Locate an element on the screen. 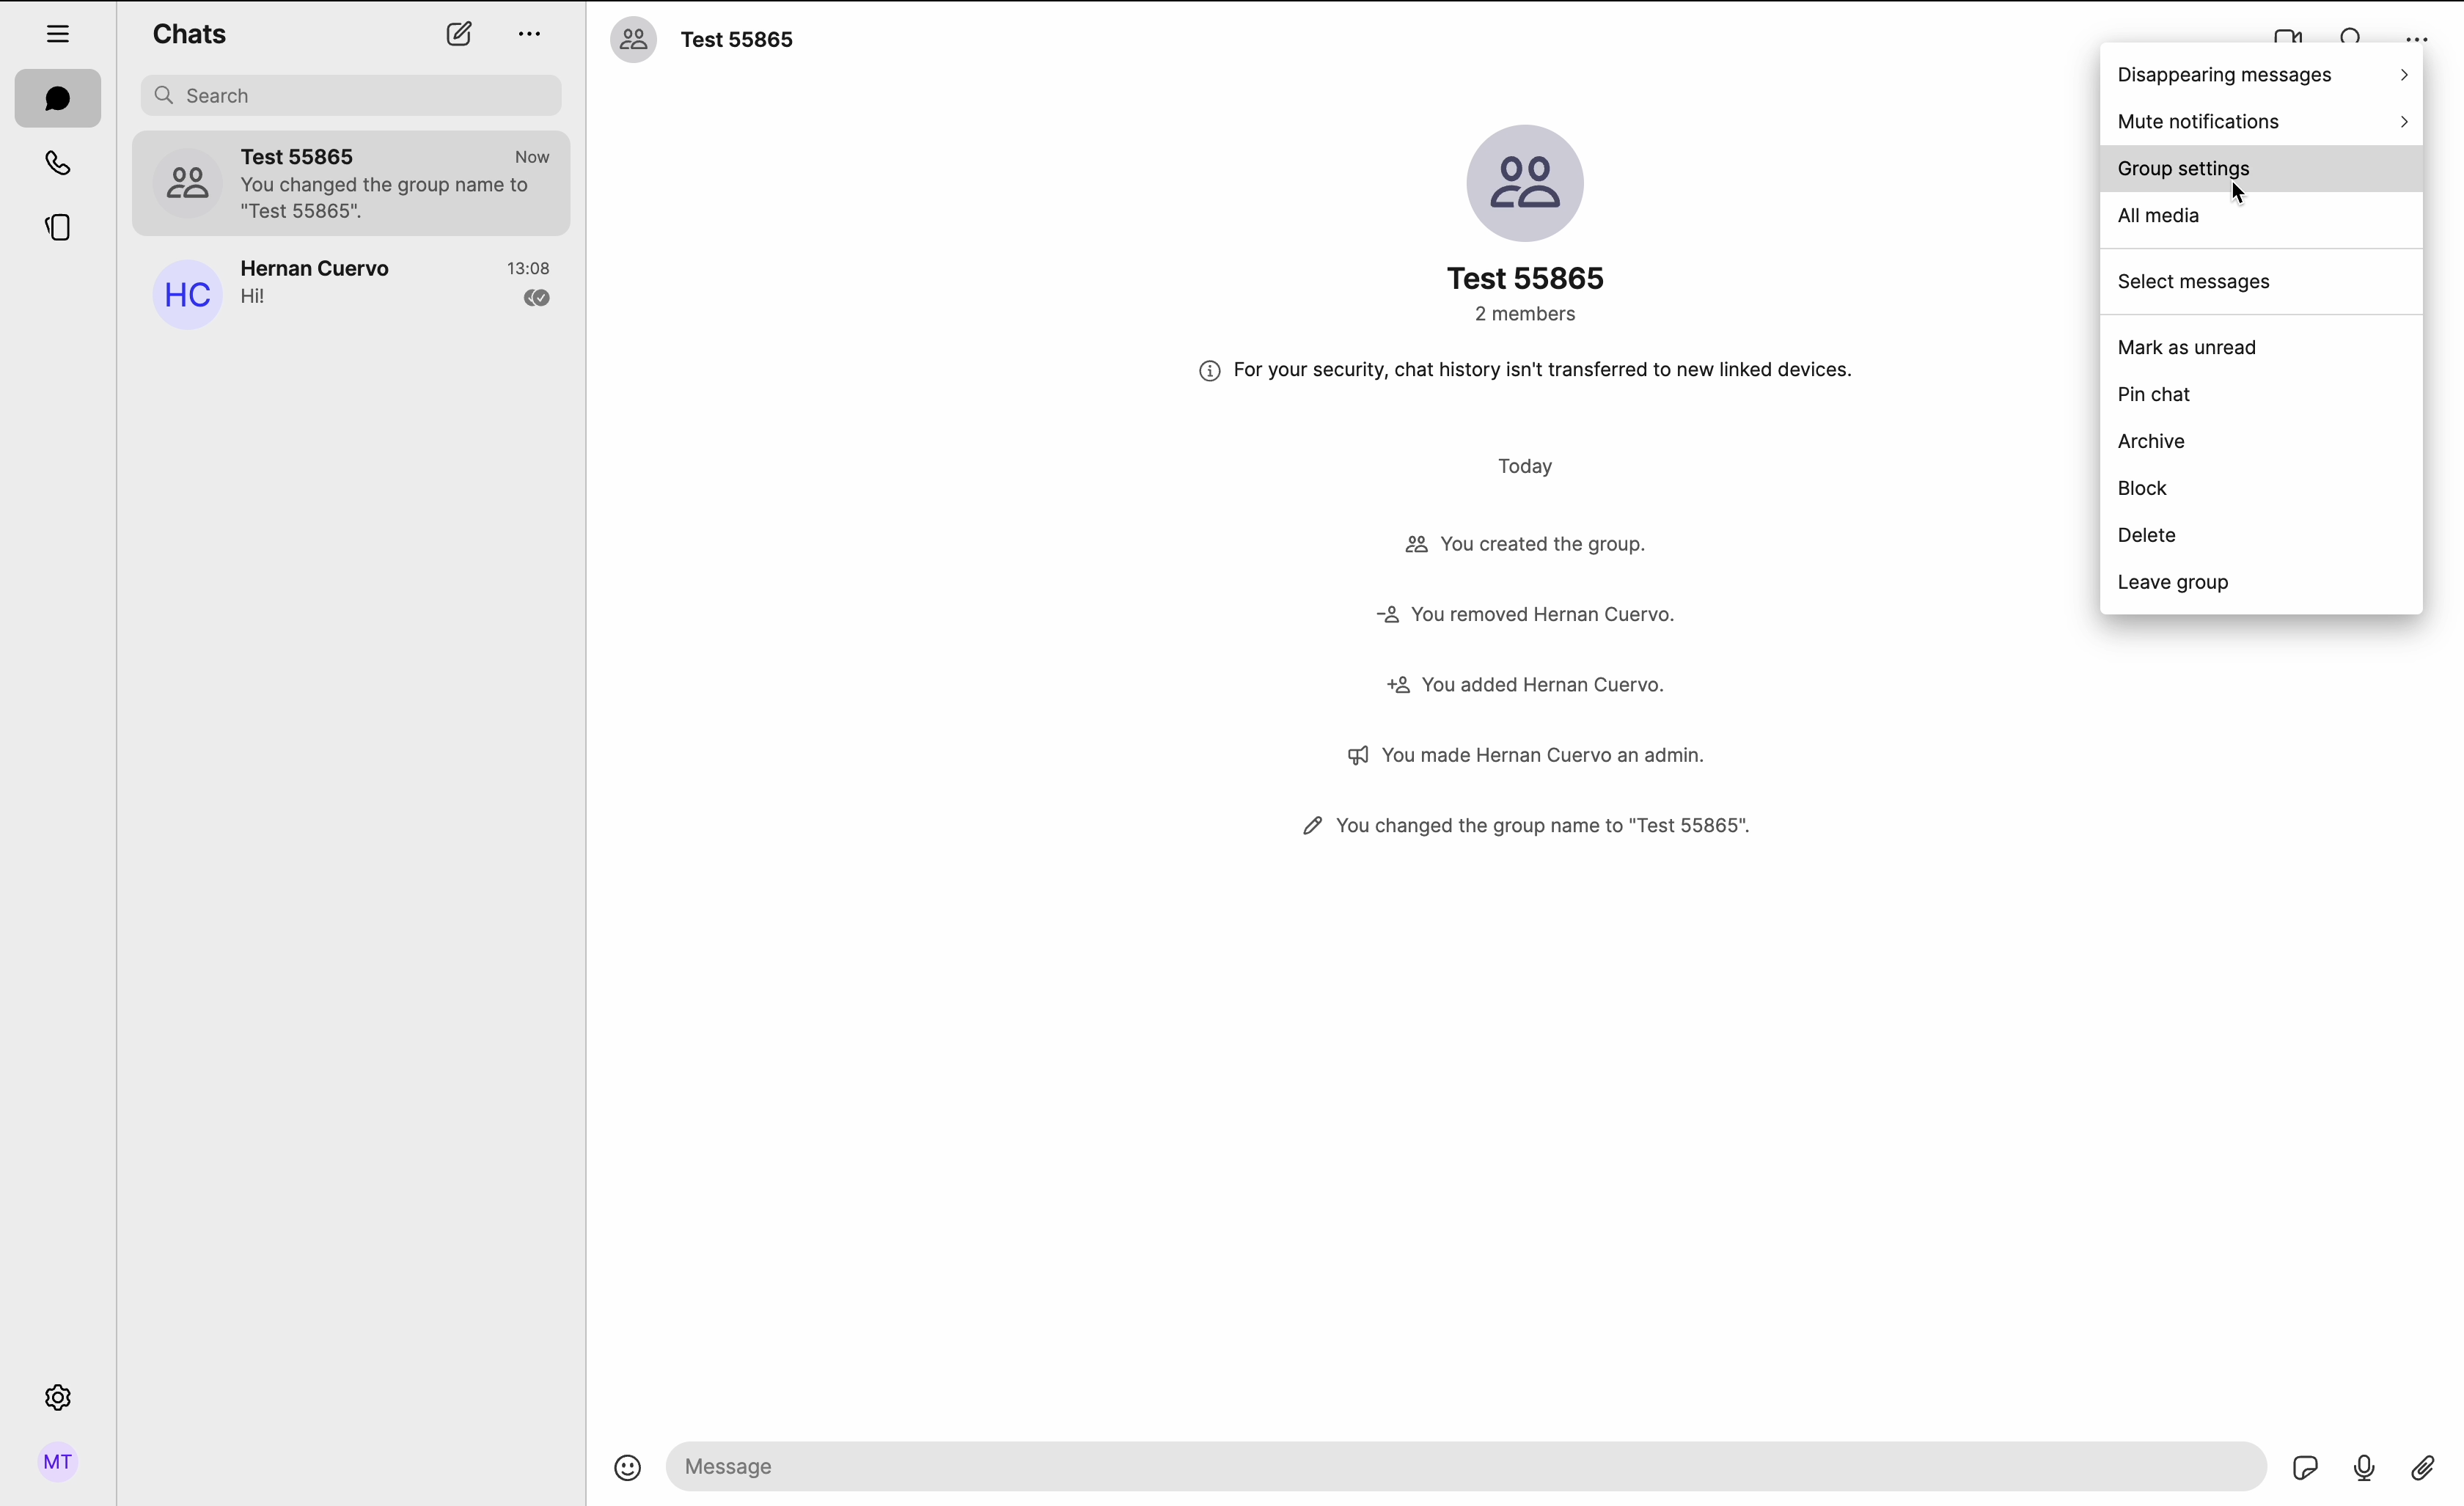  chats is located at coordinates (57, 97).